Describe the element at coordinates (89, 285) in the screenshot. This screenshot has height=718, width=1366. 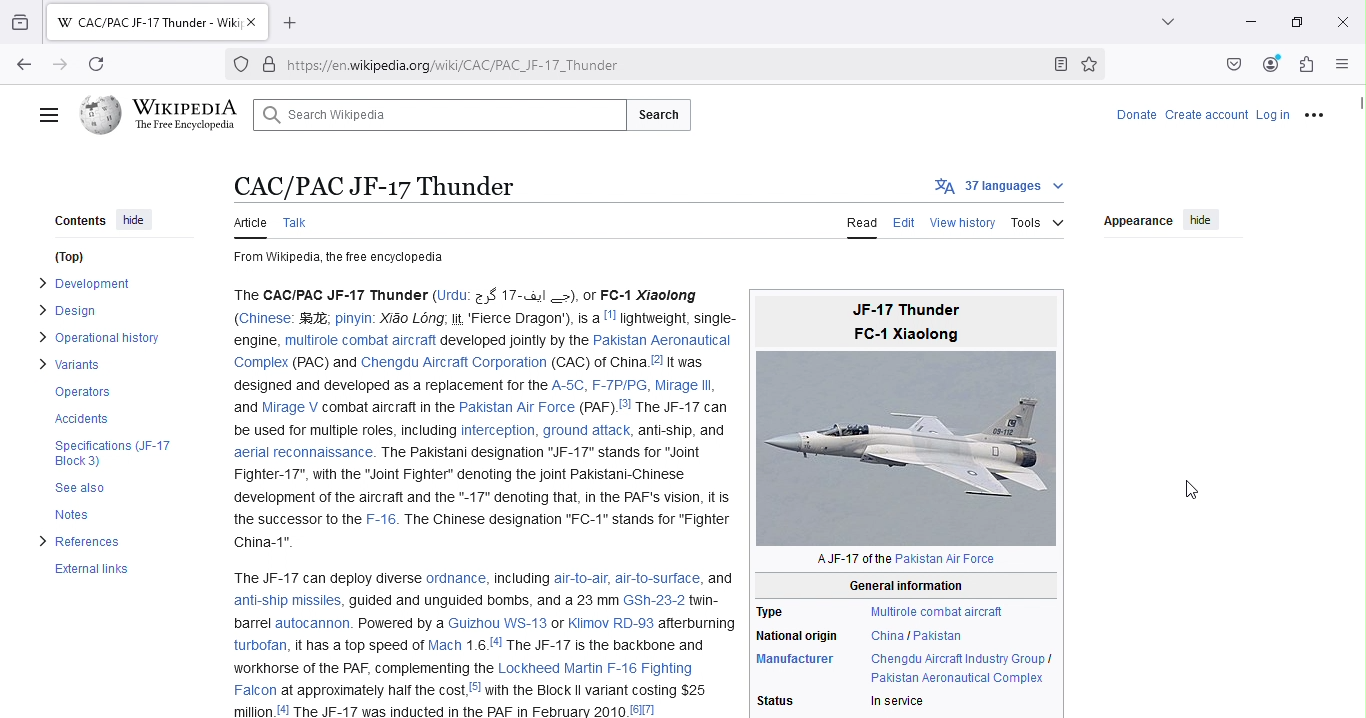
I see `Development.` at that location.